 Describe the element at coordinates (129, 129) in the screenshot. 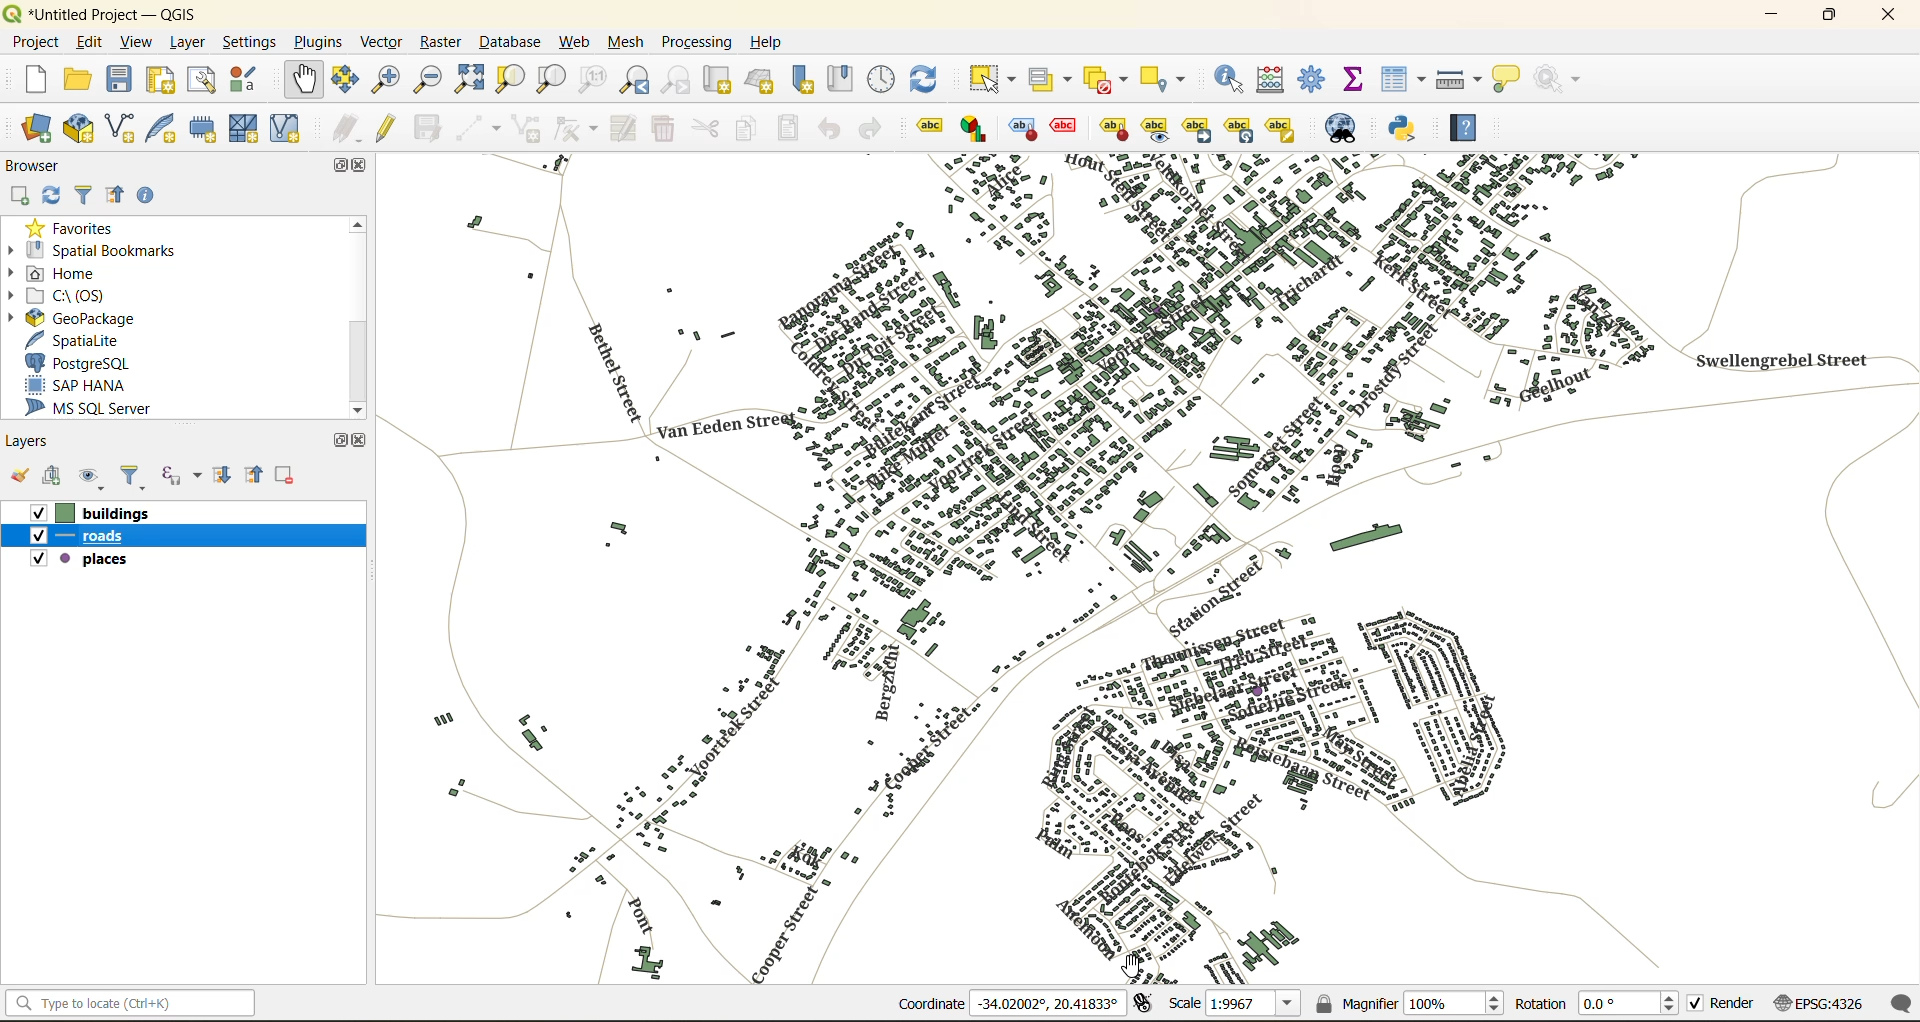

I see `new shapefile layer` at that location.